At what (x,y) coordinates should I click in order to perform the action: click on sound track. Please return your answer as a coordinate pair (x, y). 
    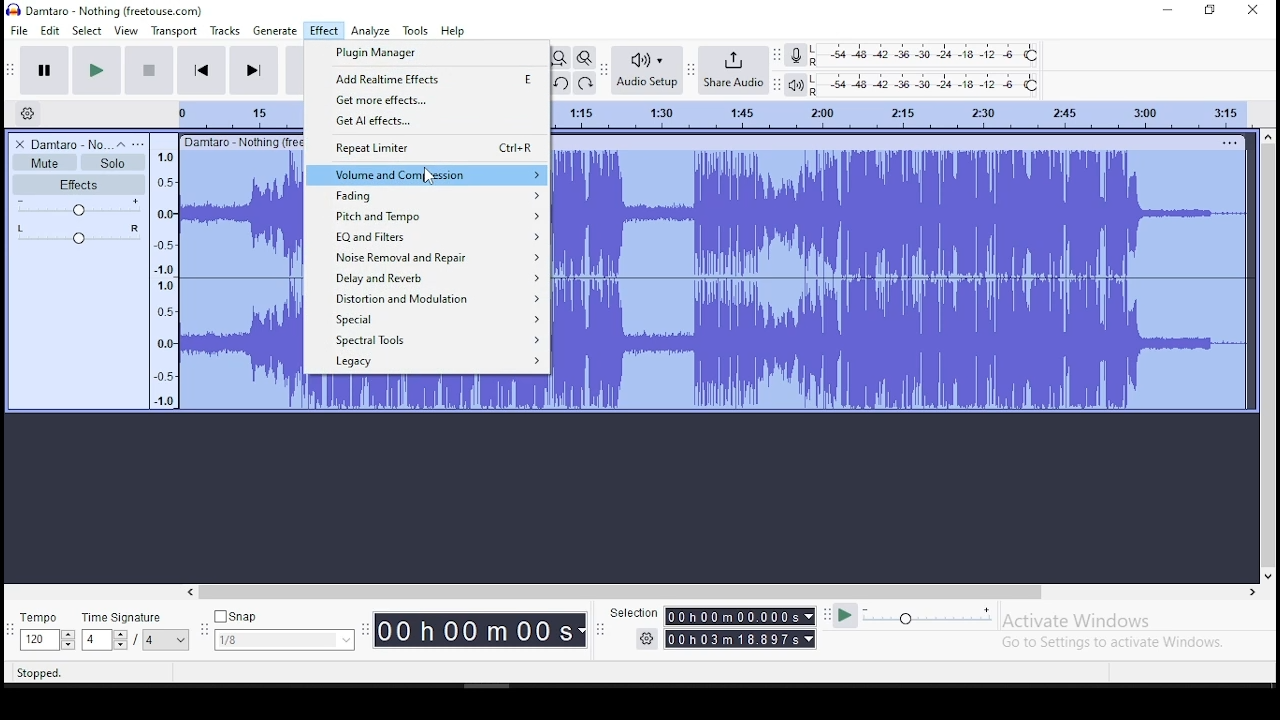
    Looking at the image, I should click on (423, 393).